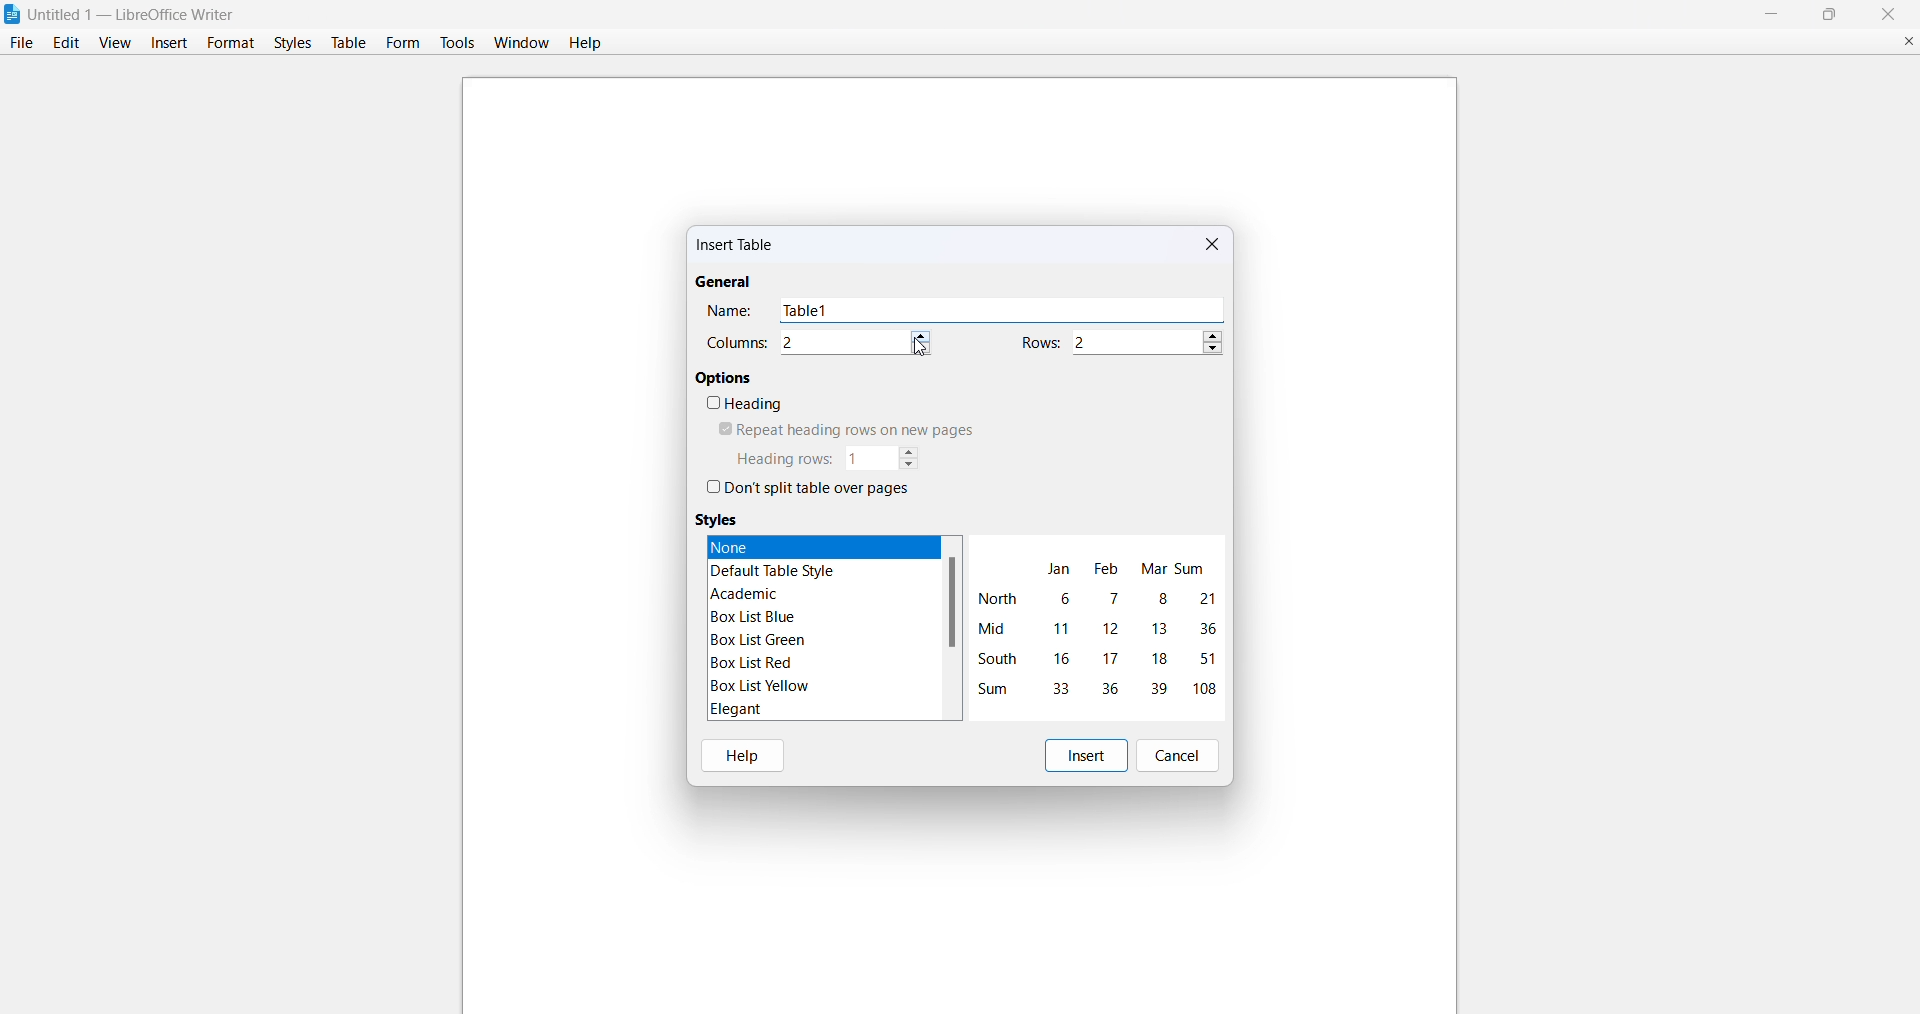  What do you see at coordinates (1134, 342) in the screenshot?
I see `number of rows 2` at bounding box center [1134, 342].